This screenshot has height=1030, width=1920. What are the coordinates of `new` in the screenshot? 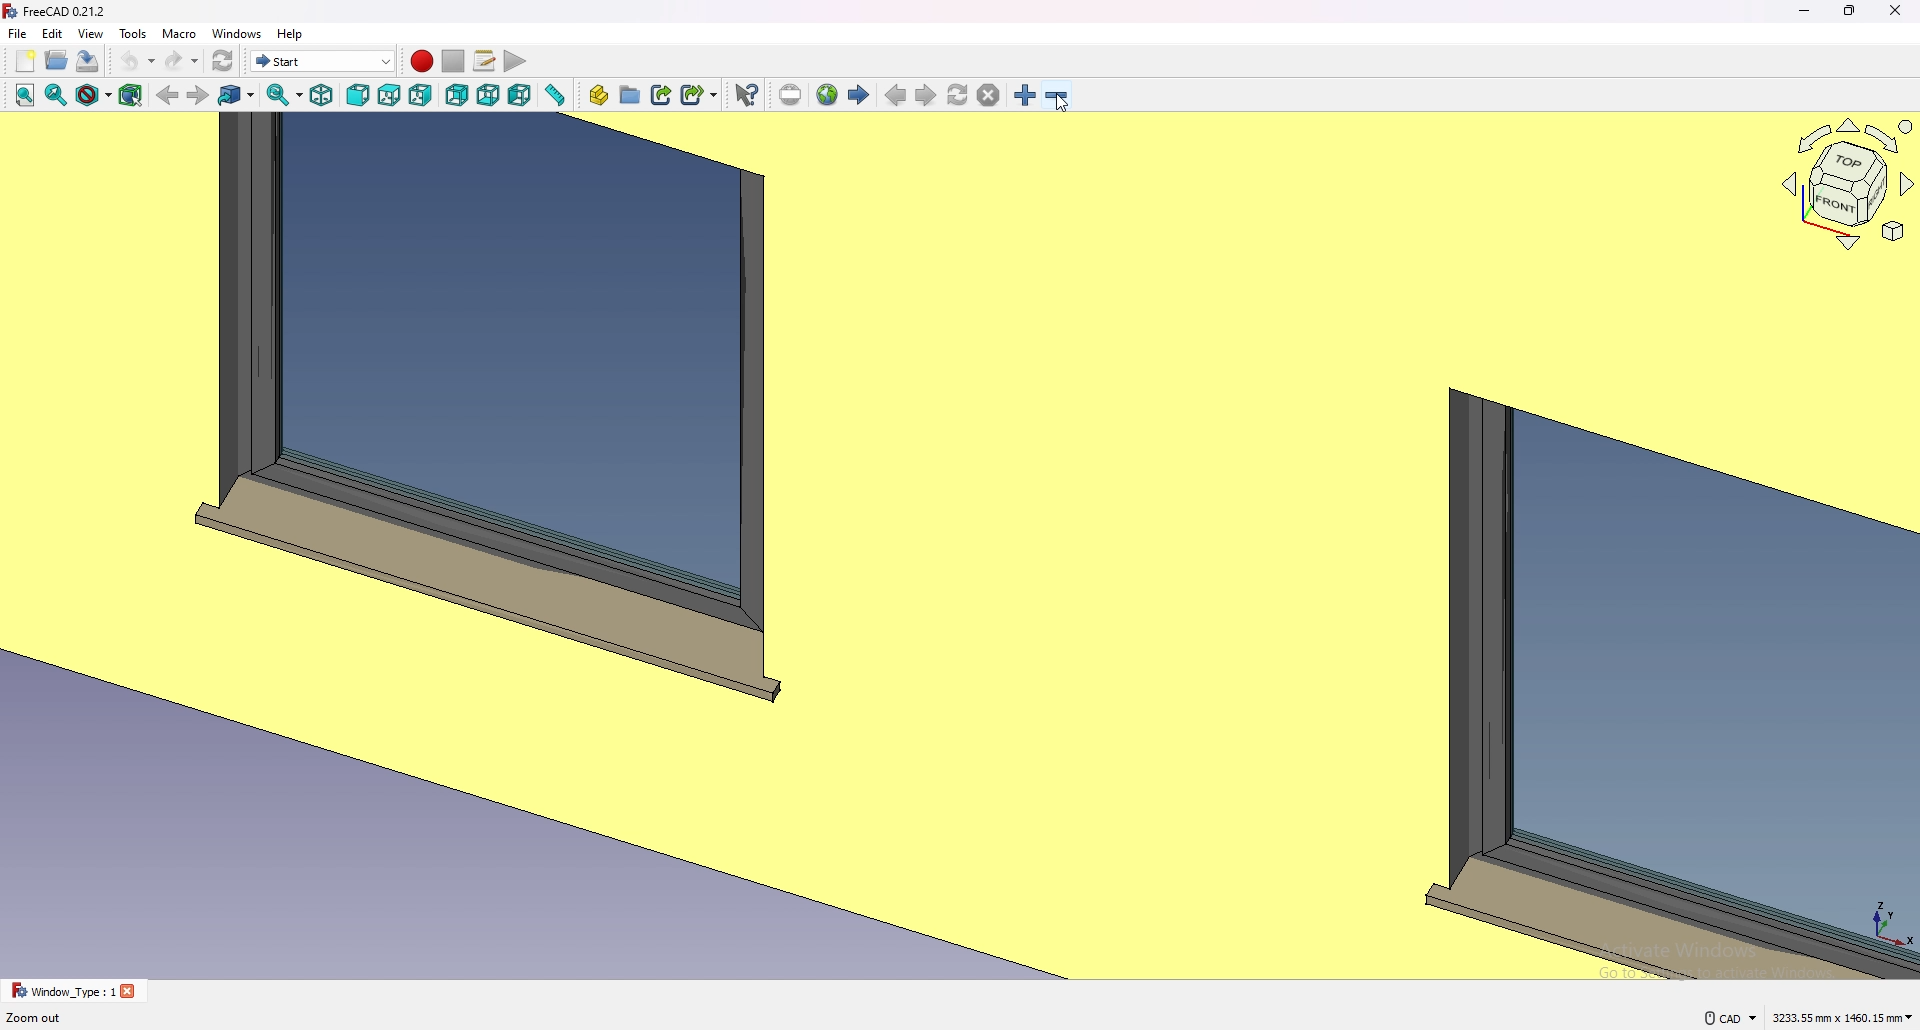 It's located at (25, 61).